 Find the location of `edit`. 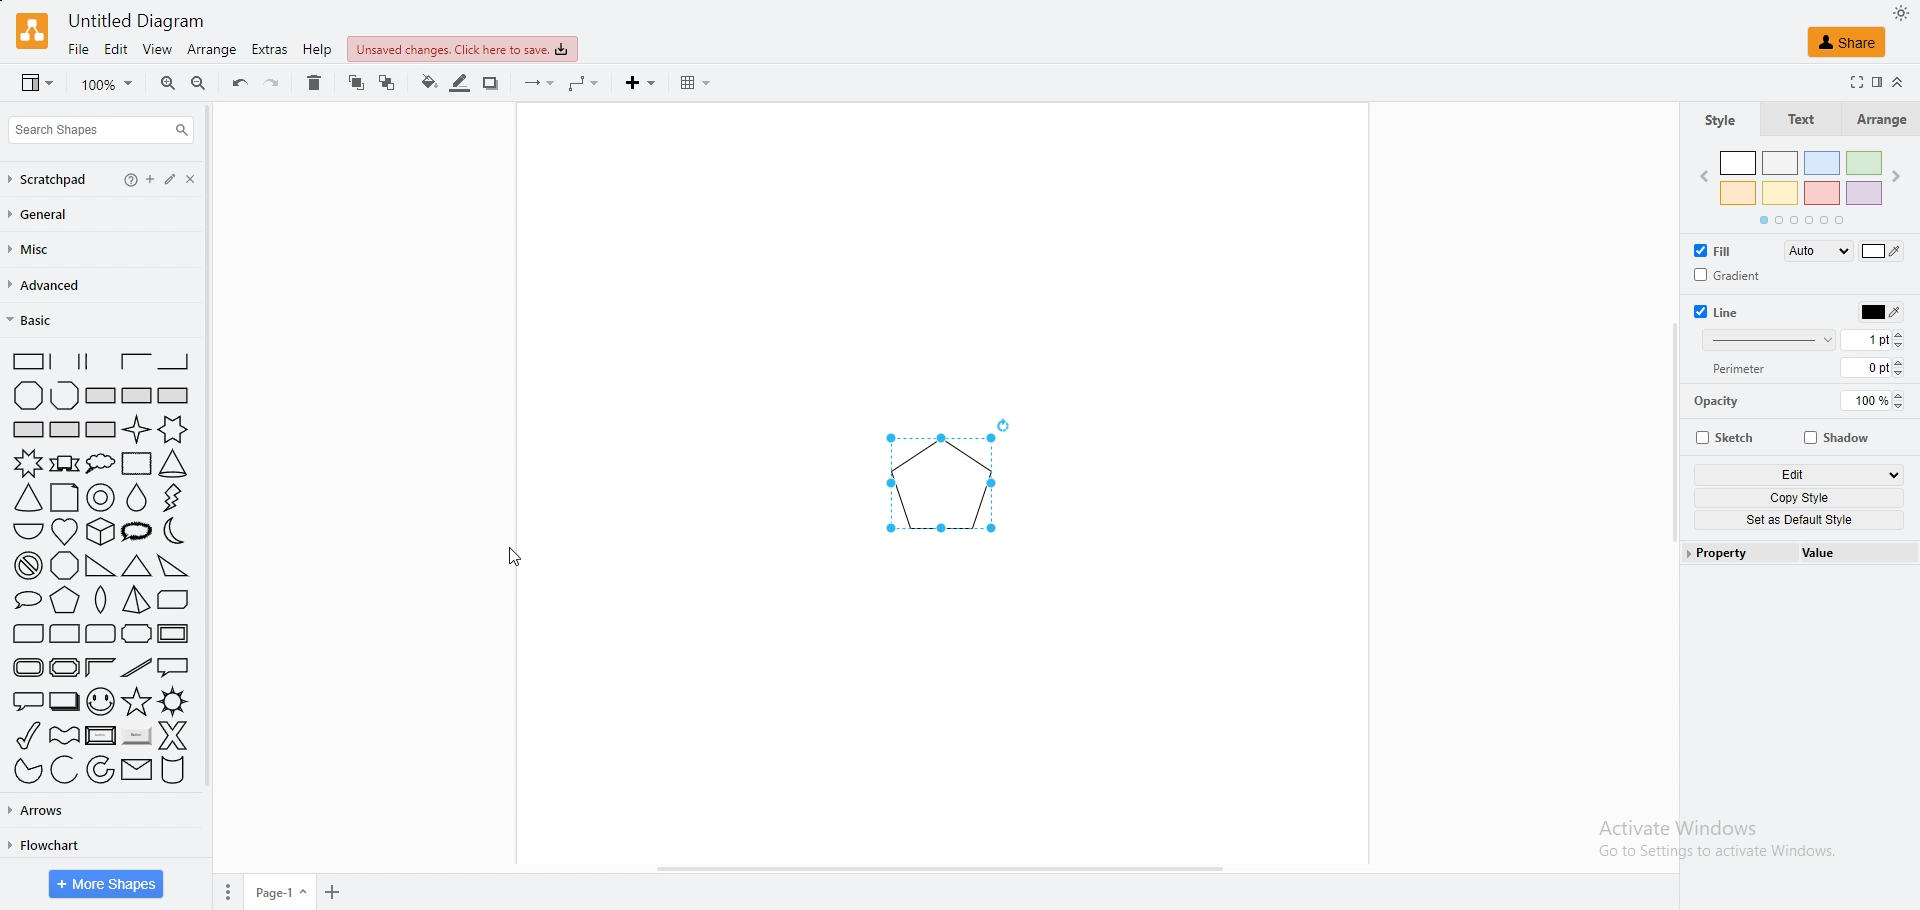

edit is located at coordinates (1799, 474).